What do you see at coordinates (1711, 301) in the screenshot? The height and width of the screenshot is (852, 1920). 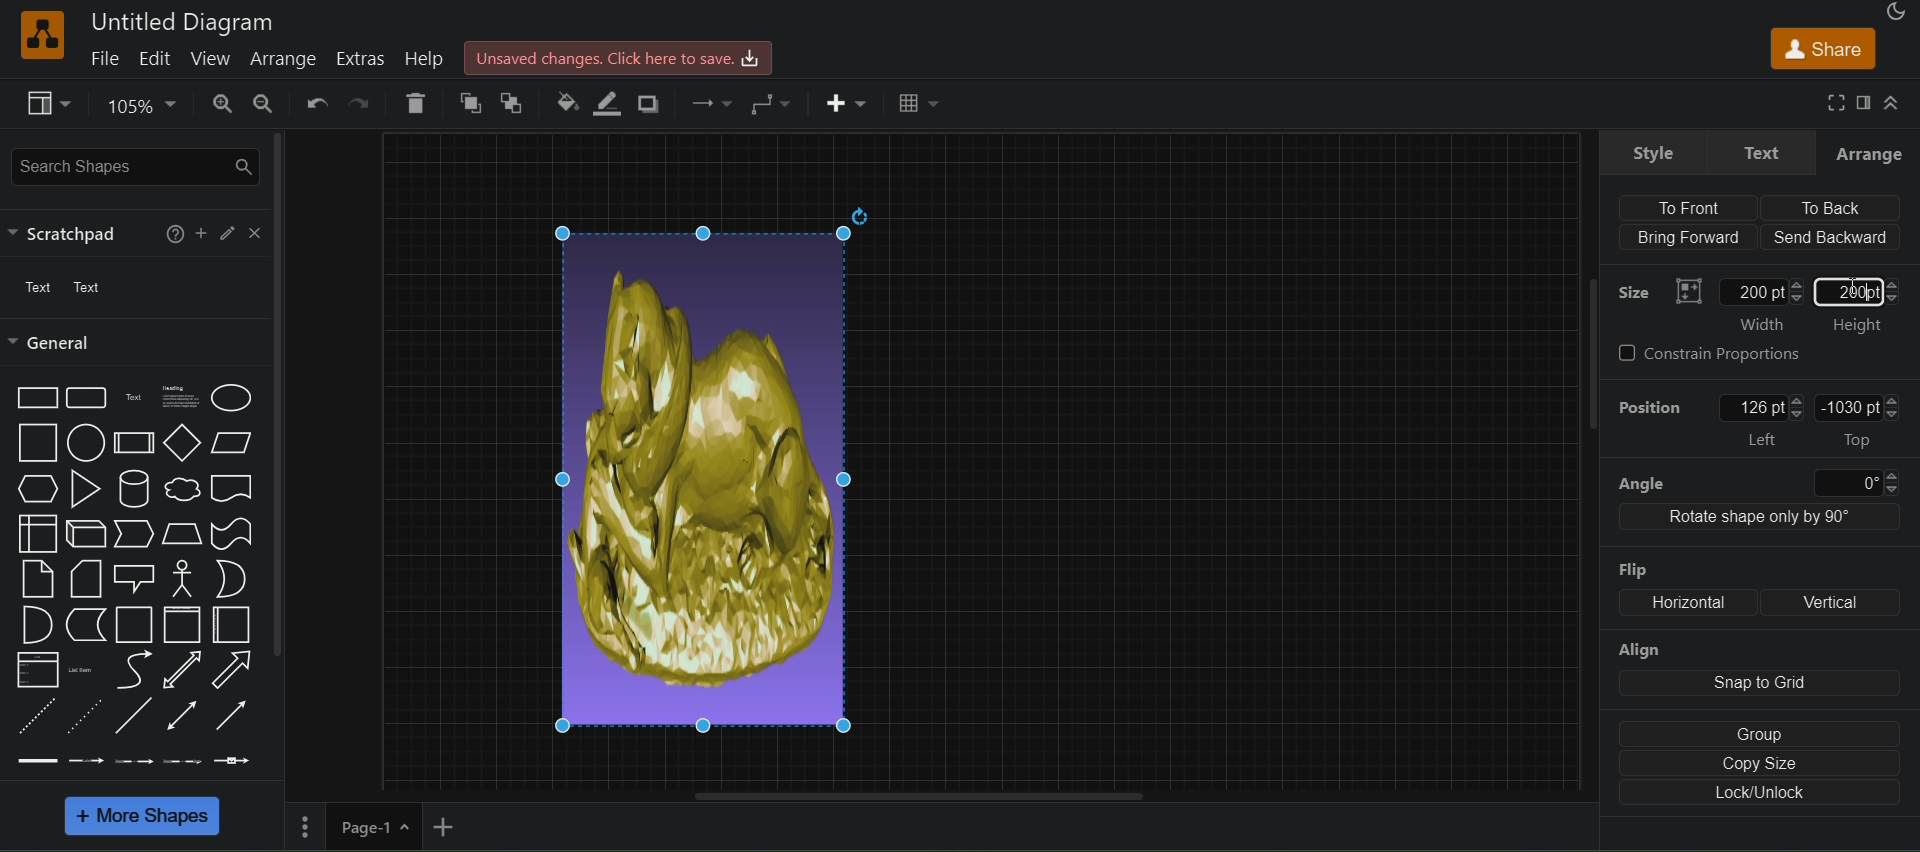 I see `Size: width: 200 pt(entered)` at bounding box center [1711, 301].